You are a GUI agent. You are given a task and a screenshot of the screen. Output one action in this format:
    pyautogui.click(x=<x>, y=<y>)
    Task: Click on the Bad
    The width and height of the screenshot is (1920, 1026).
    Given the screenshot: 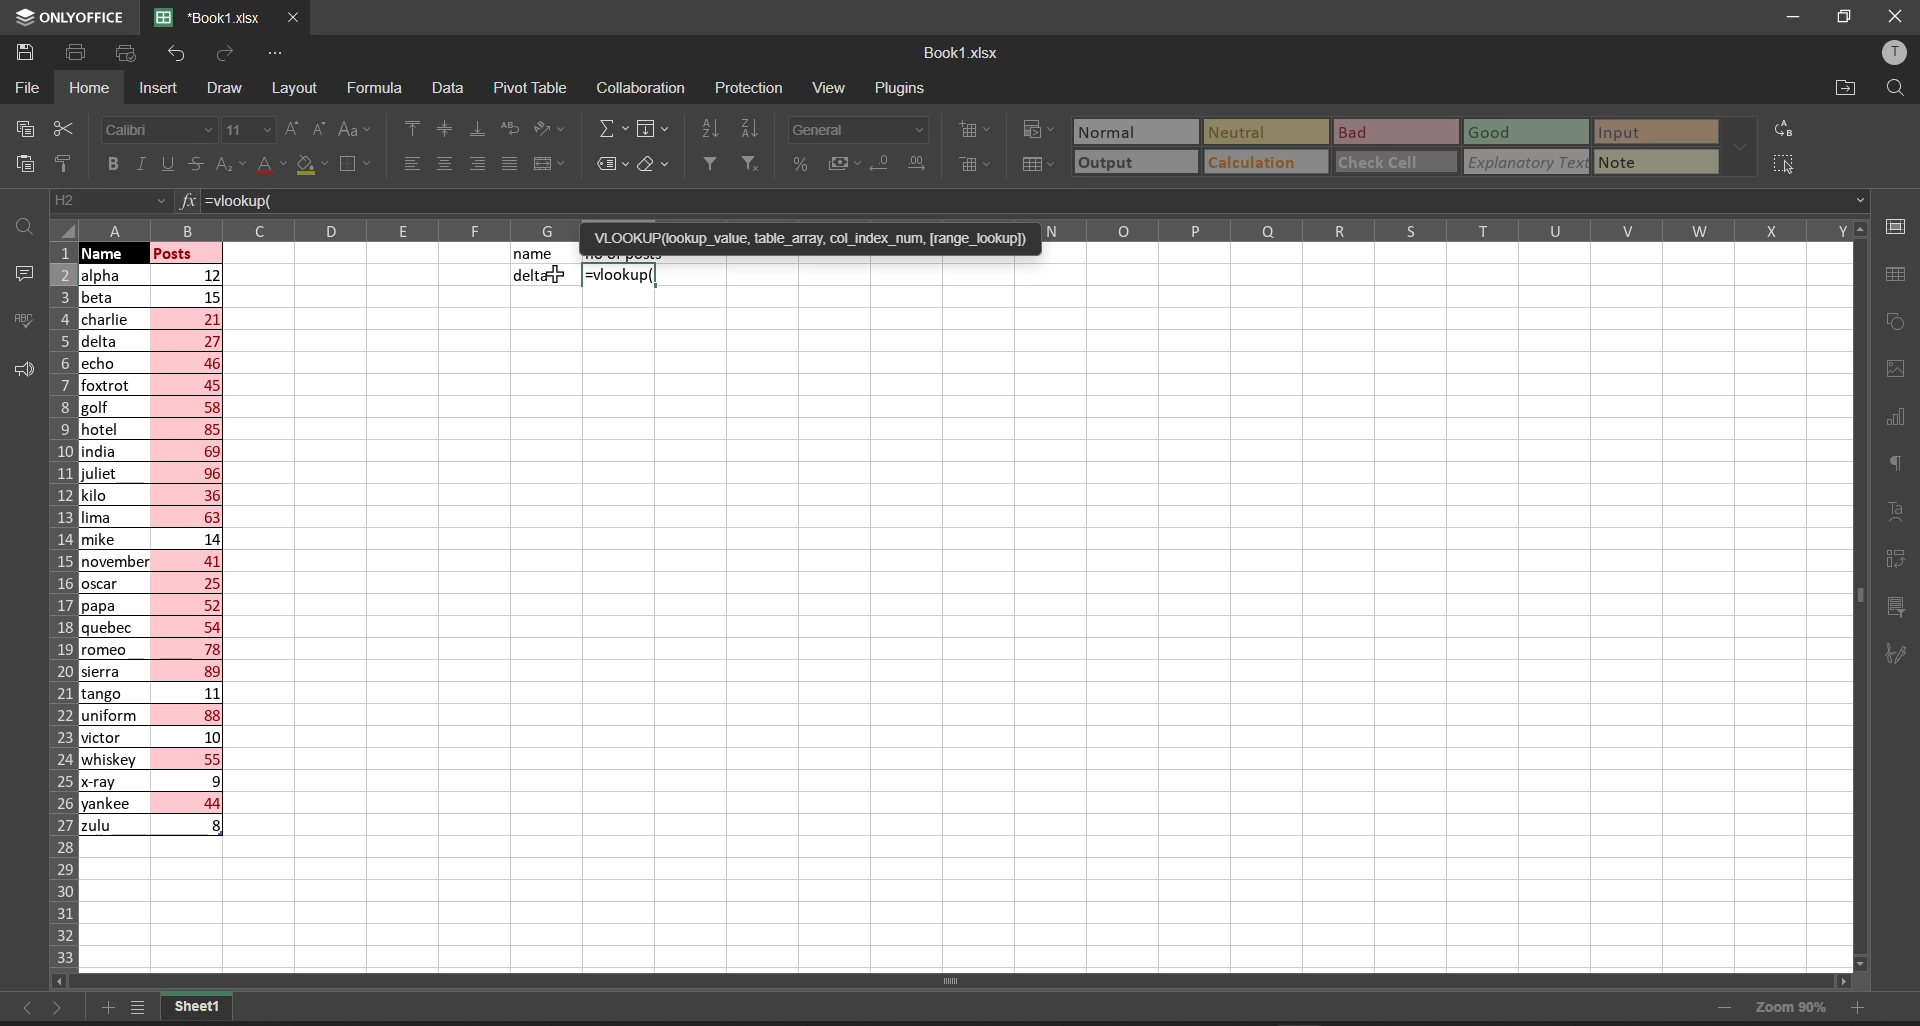 What is the action you would take?
    pyautogui.click(x=1359, y=132)
    